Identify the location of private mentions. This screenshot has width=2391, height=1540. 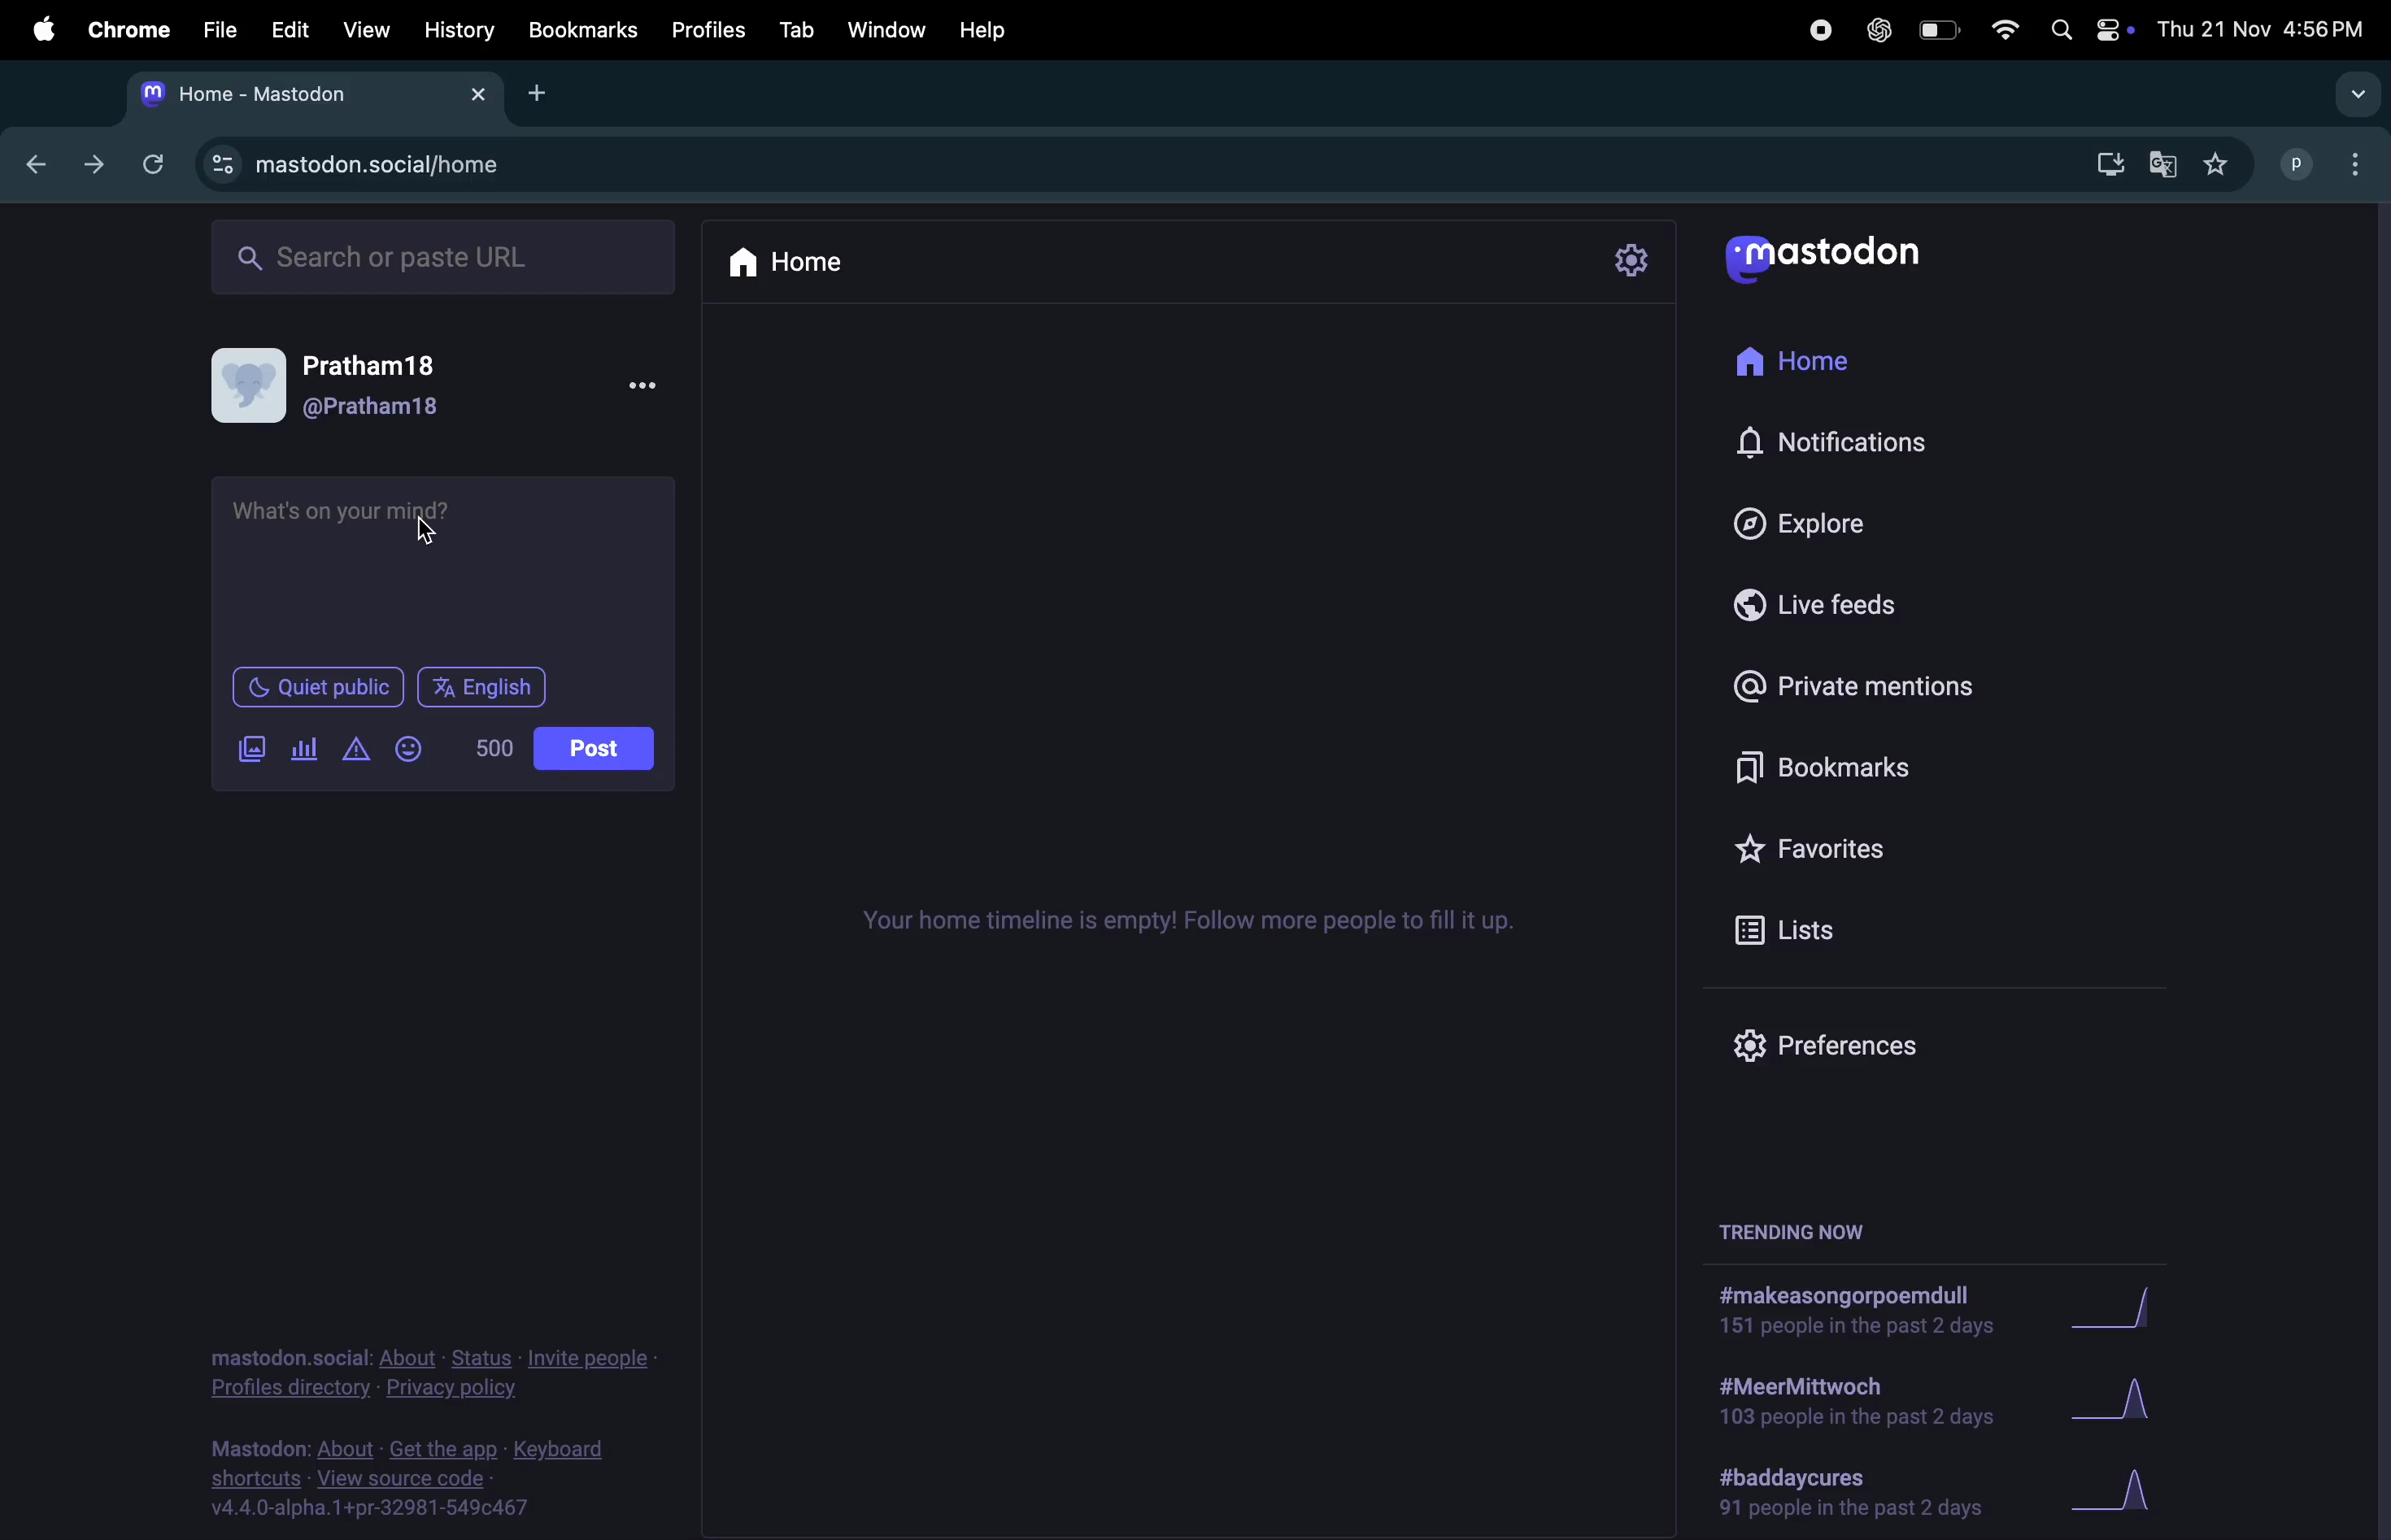
(1857, 692).